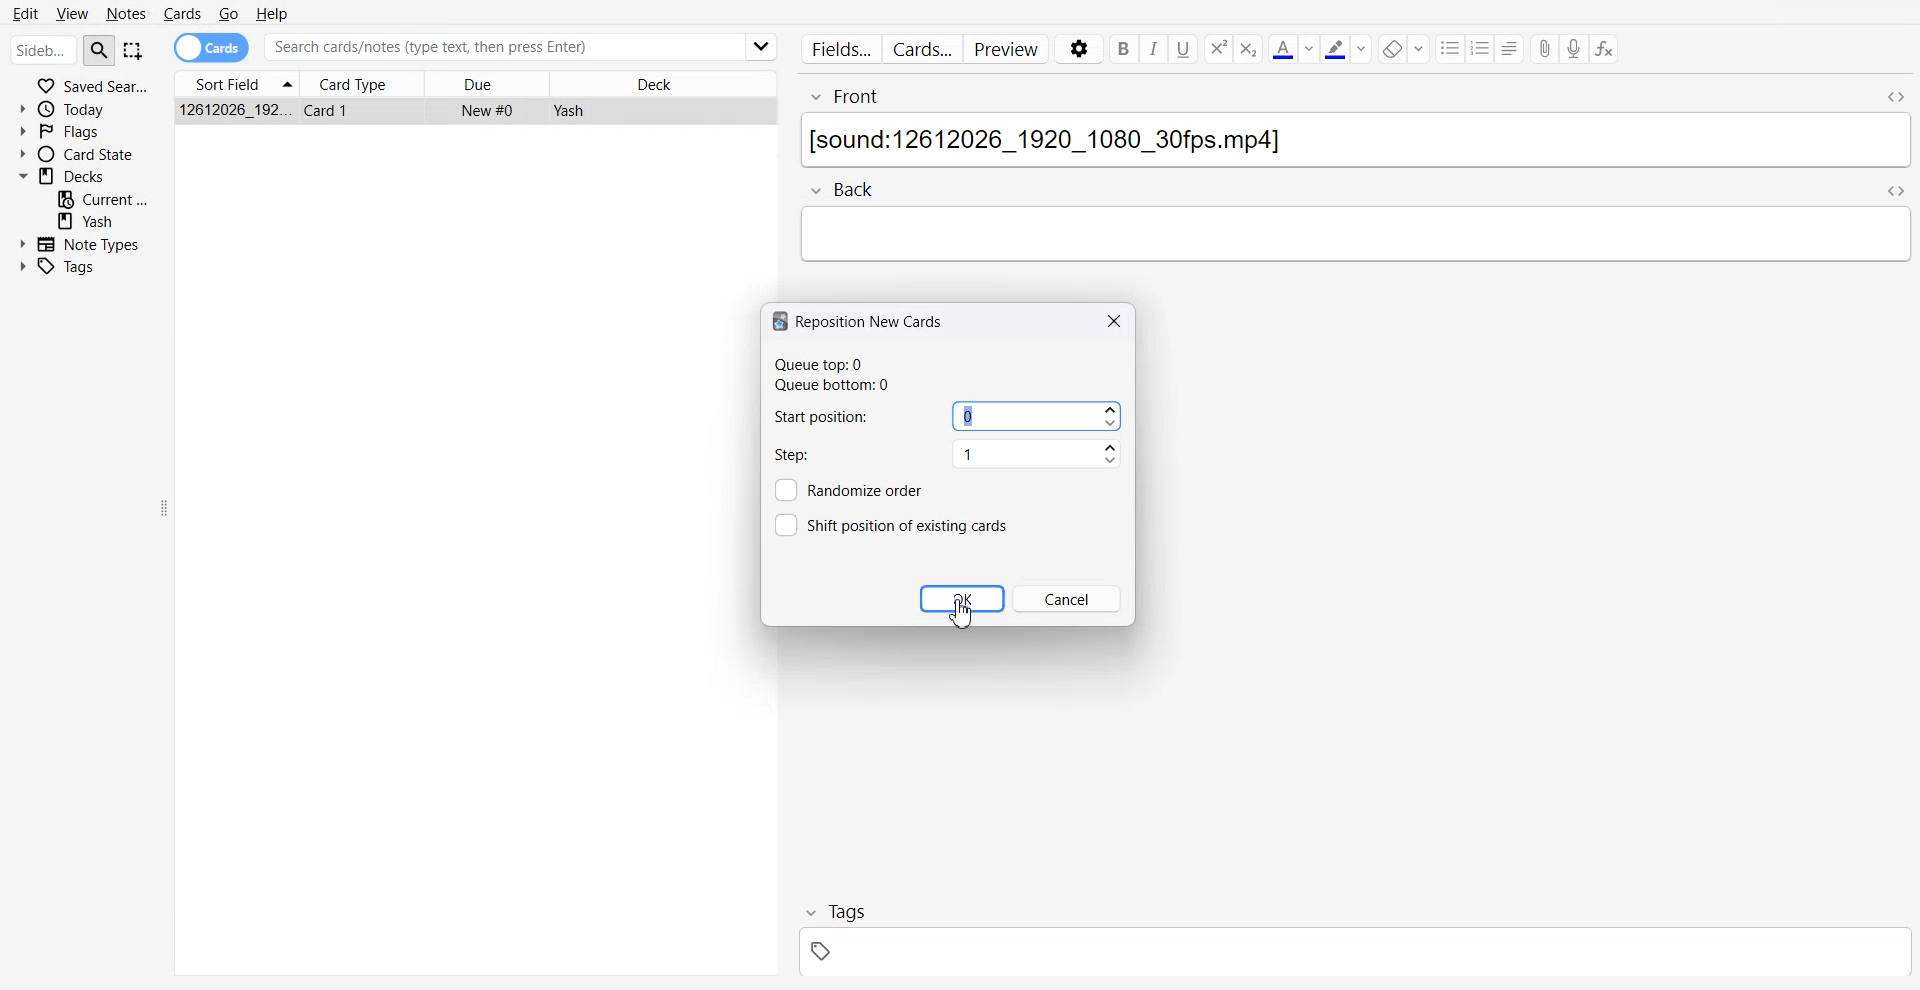 The image size is (1920, 990). I want to click on Notes, so click(126, 13).